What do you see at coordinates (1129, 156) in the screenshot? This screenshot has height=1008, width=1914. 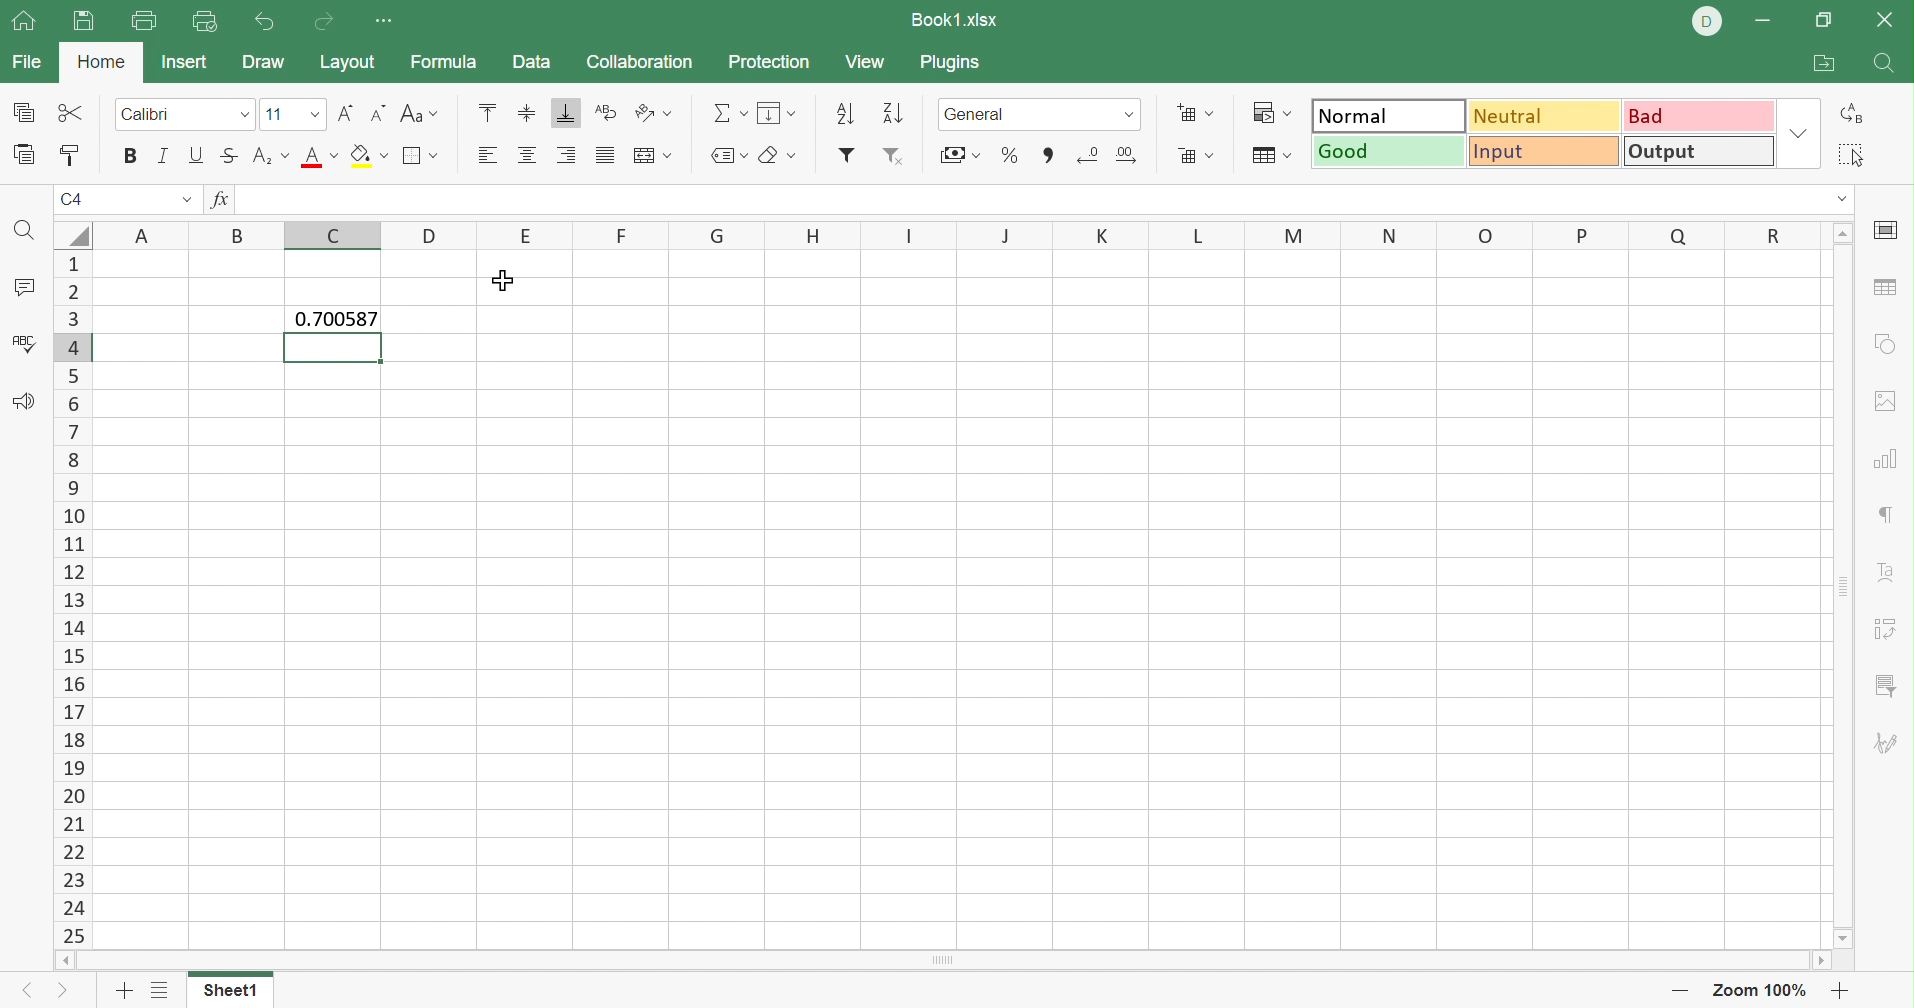 I see `Increase decimal` at bounding box center [1129, 156].